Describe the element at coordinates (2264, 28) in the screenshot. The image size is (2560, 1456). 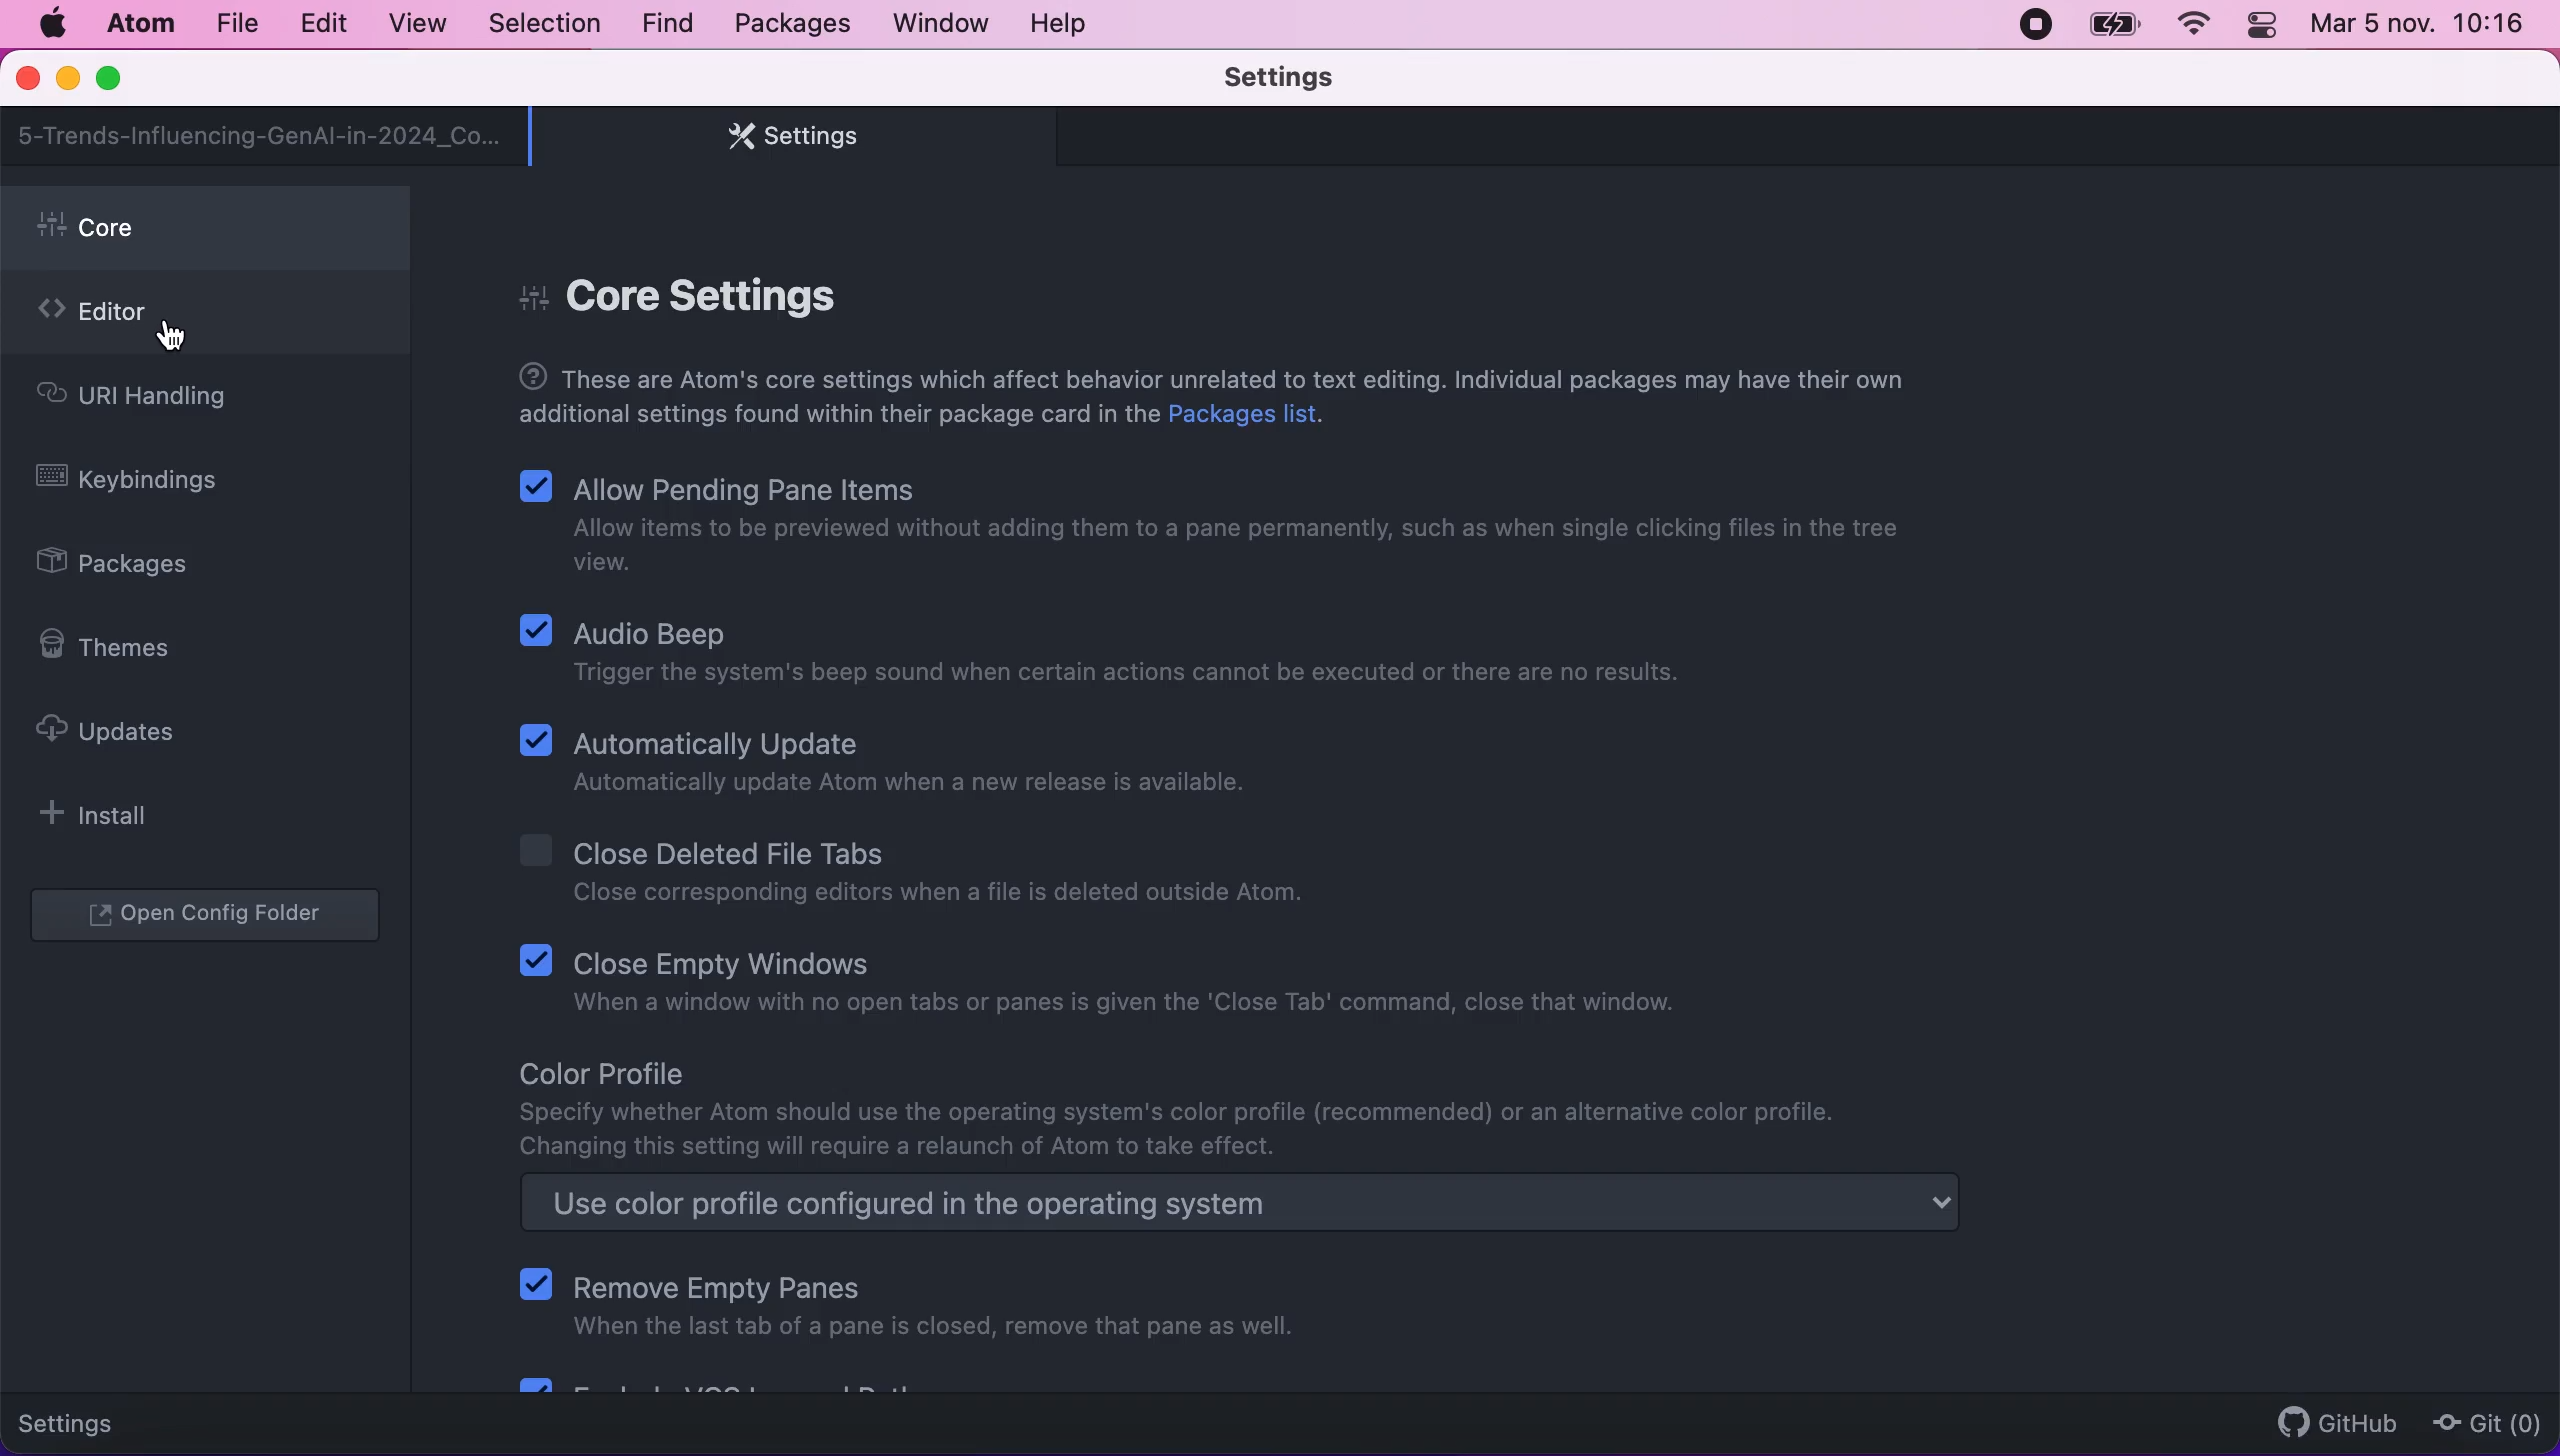
I see `control panel` at that location.